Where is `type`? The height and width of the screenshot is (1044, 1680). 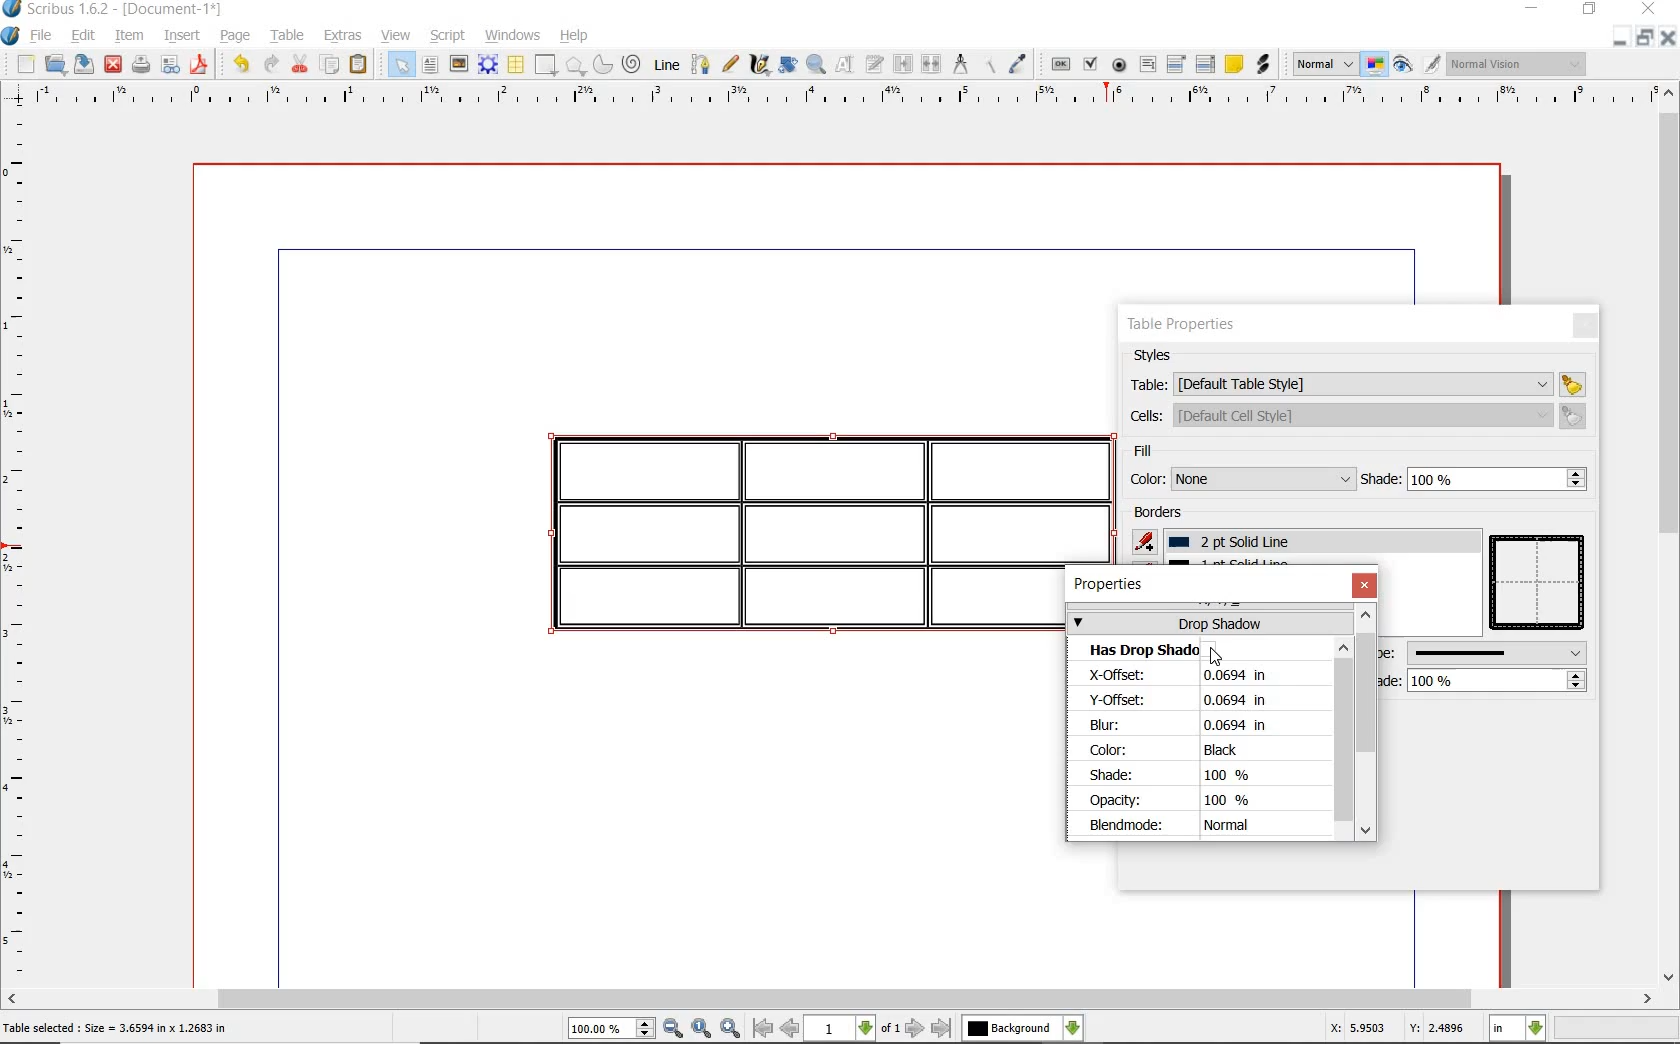
type is located at coordinates (1484, 652).